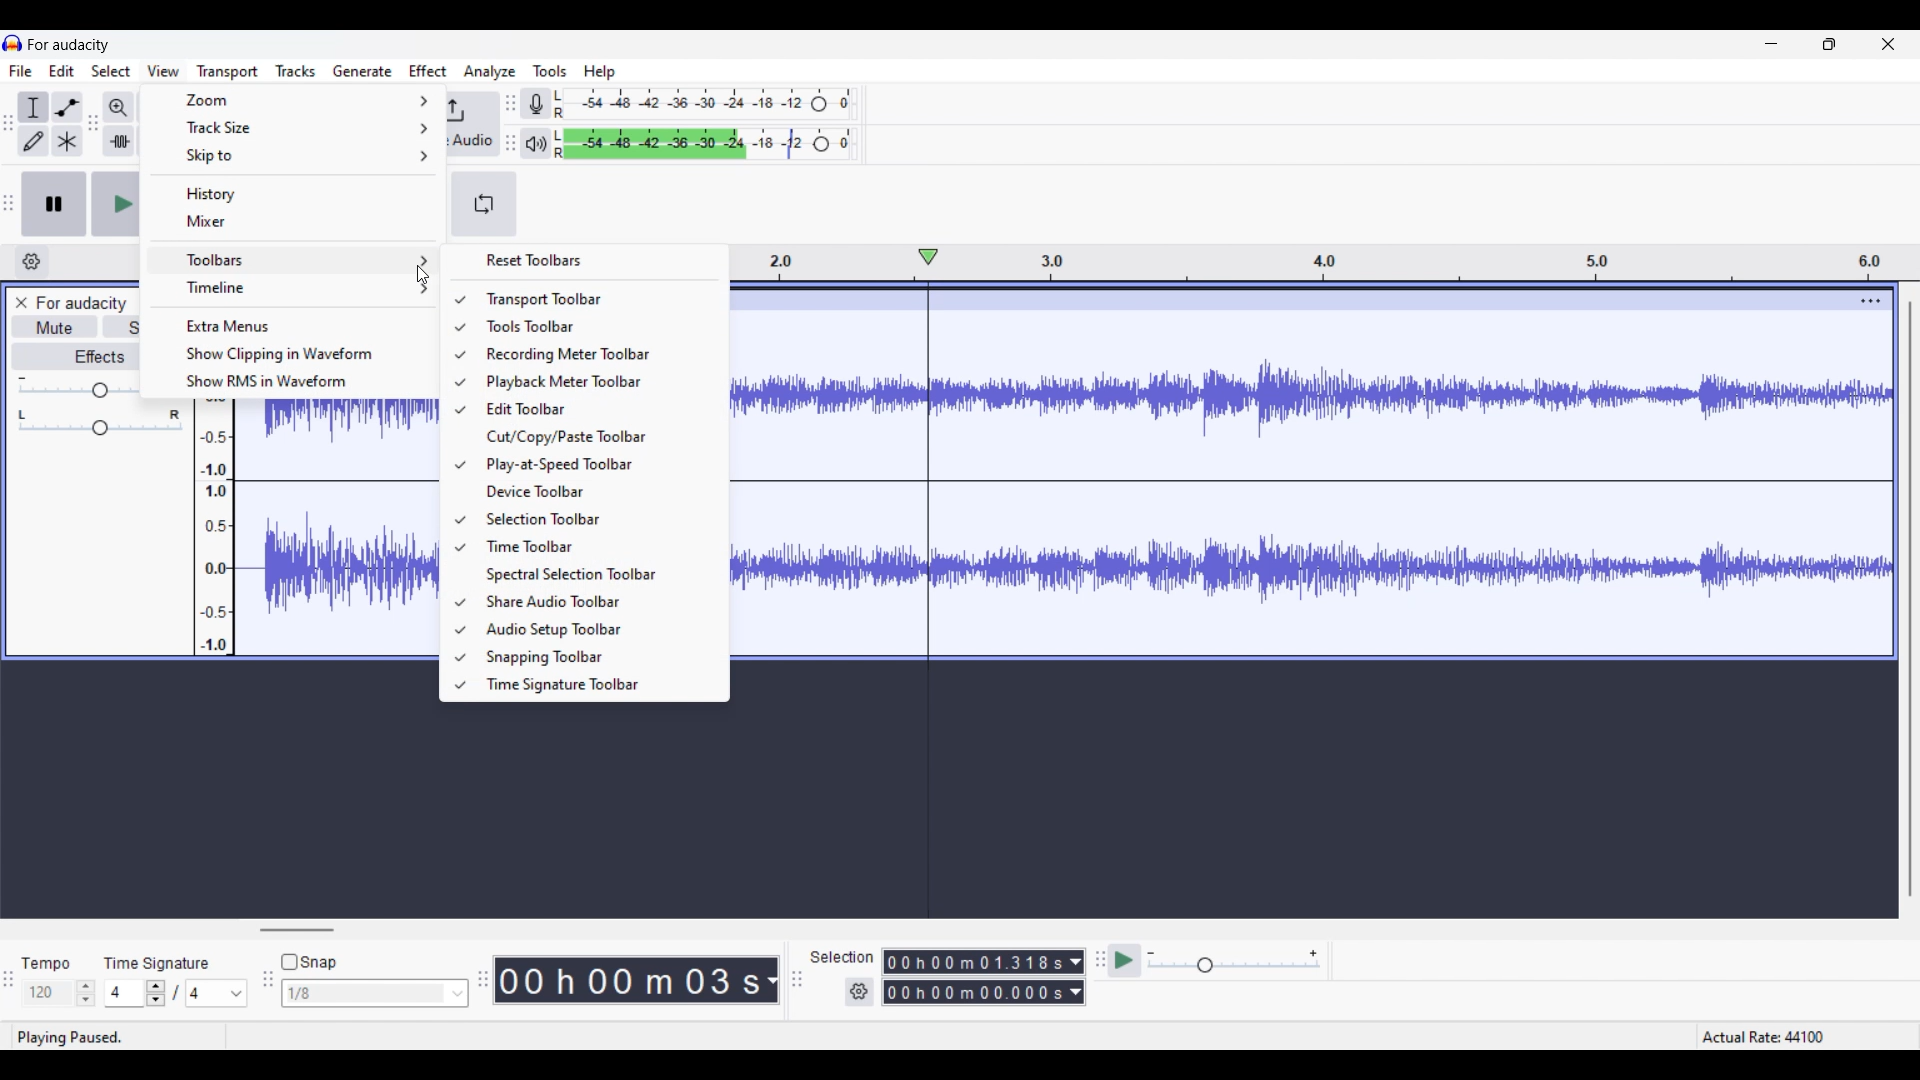 The width and height of the screenshot is (1920, 1080). I want to click on Play at speed/Play at speed once, so click(1124, 960).